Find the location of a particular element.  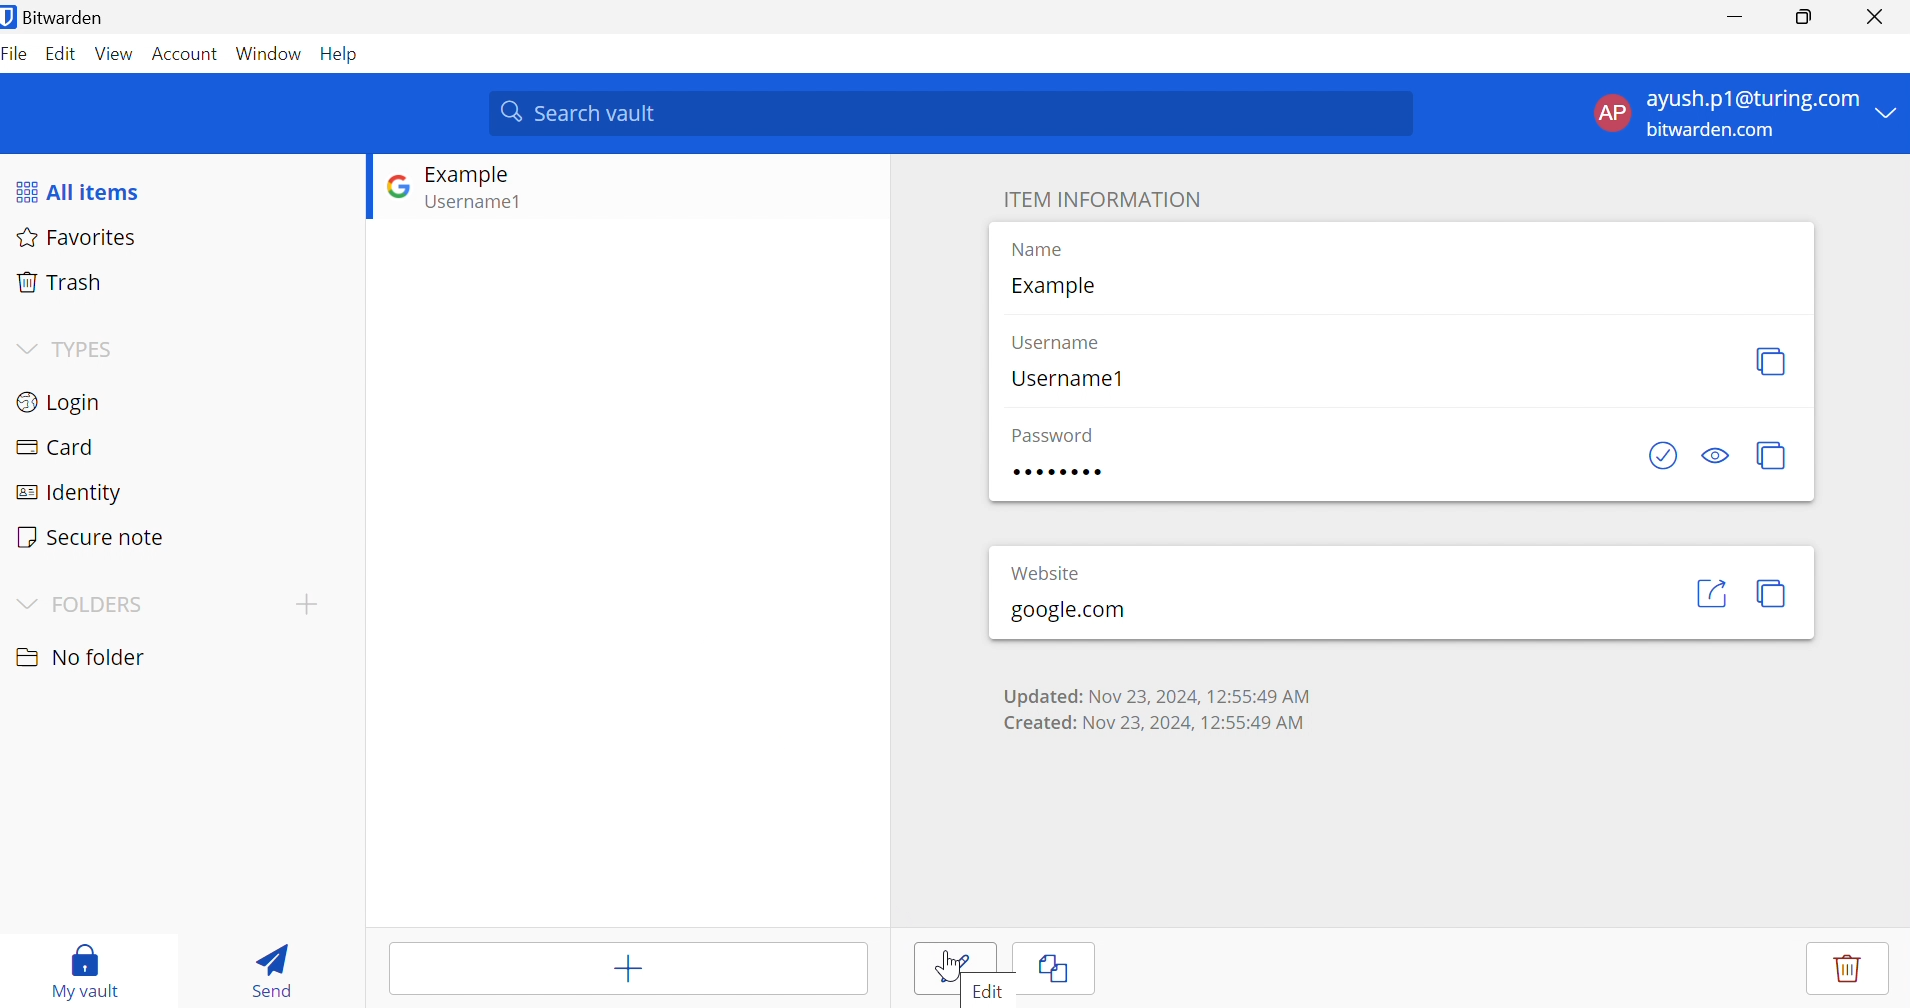

Check if password has been exposed is located at coordinates (1662, 454).